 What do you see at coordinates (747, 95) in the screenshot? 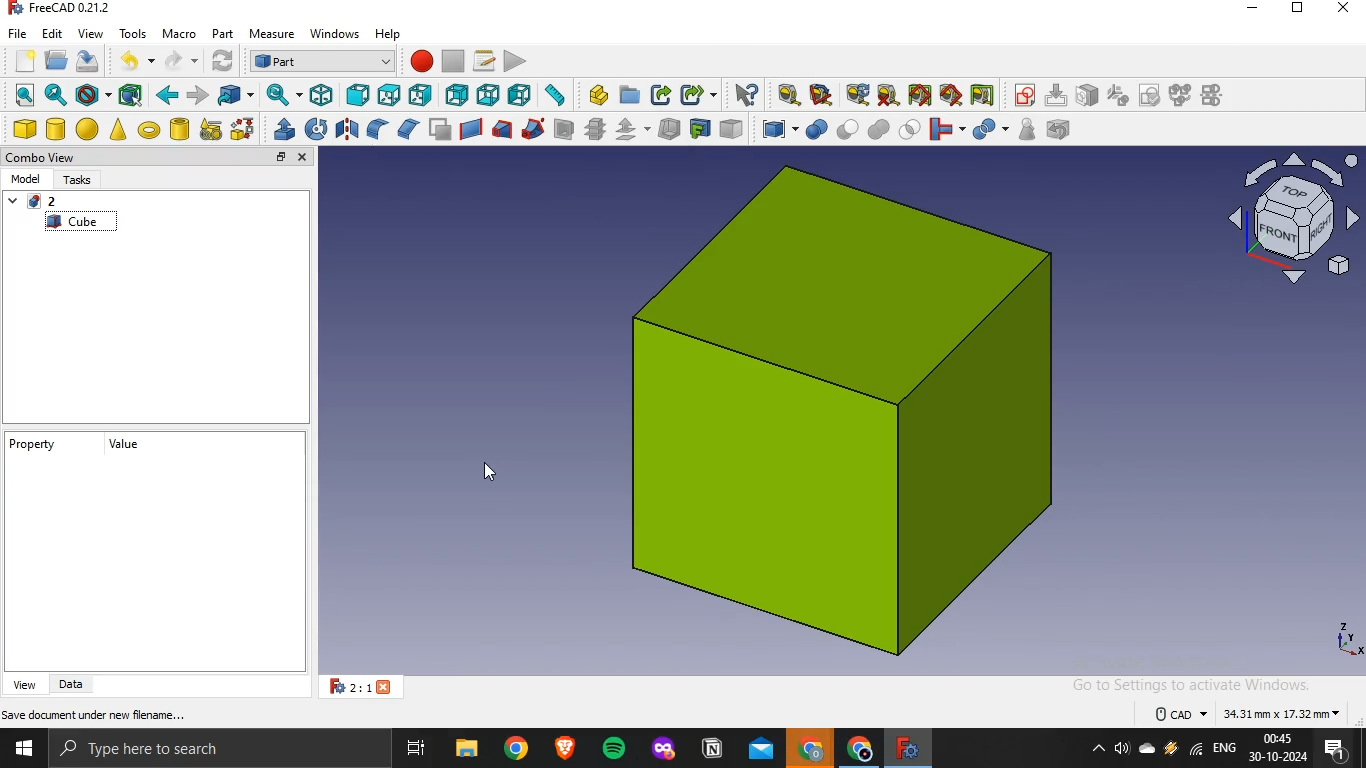
I see `what's this` at bounding box center [747, 95].